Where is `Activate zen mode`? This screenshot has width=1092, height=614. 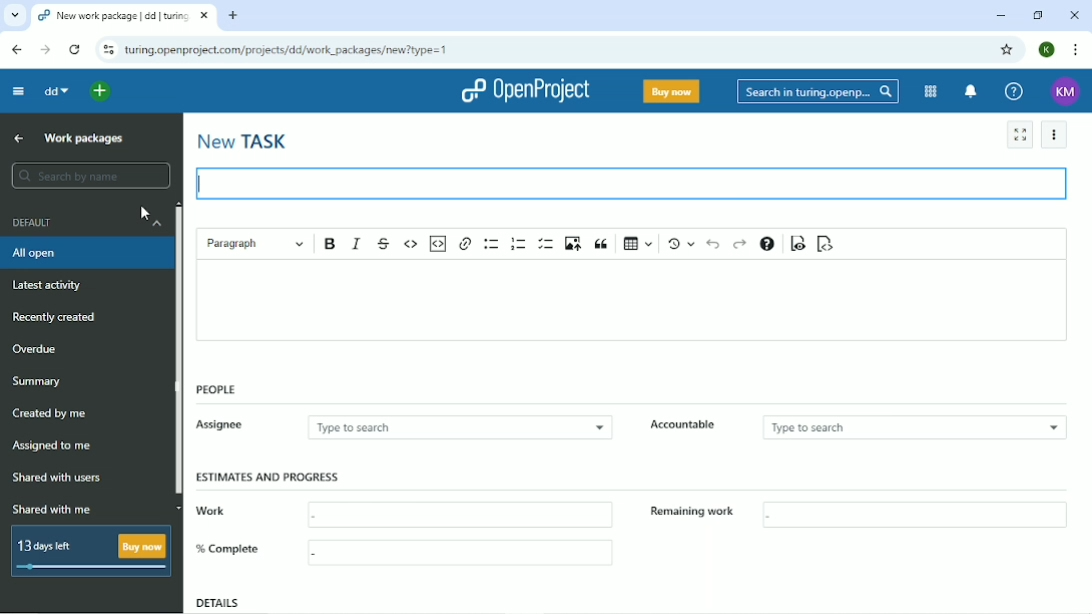
Activate zen mode is located at coordinates (1019, 134).